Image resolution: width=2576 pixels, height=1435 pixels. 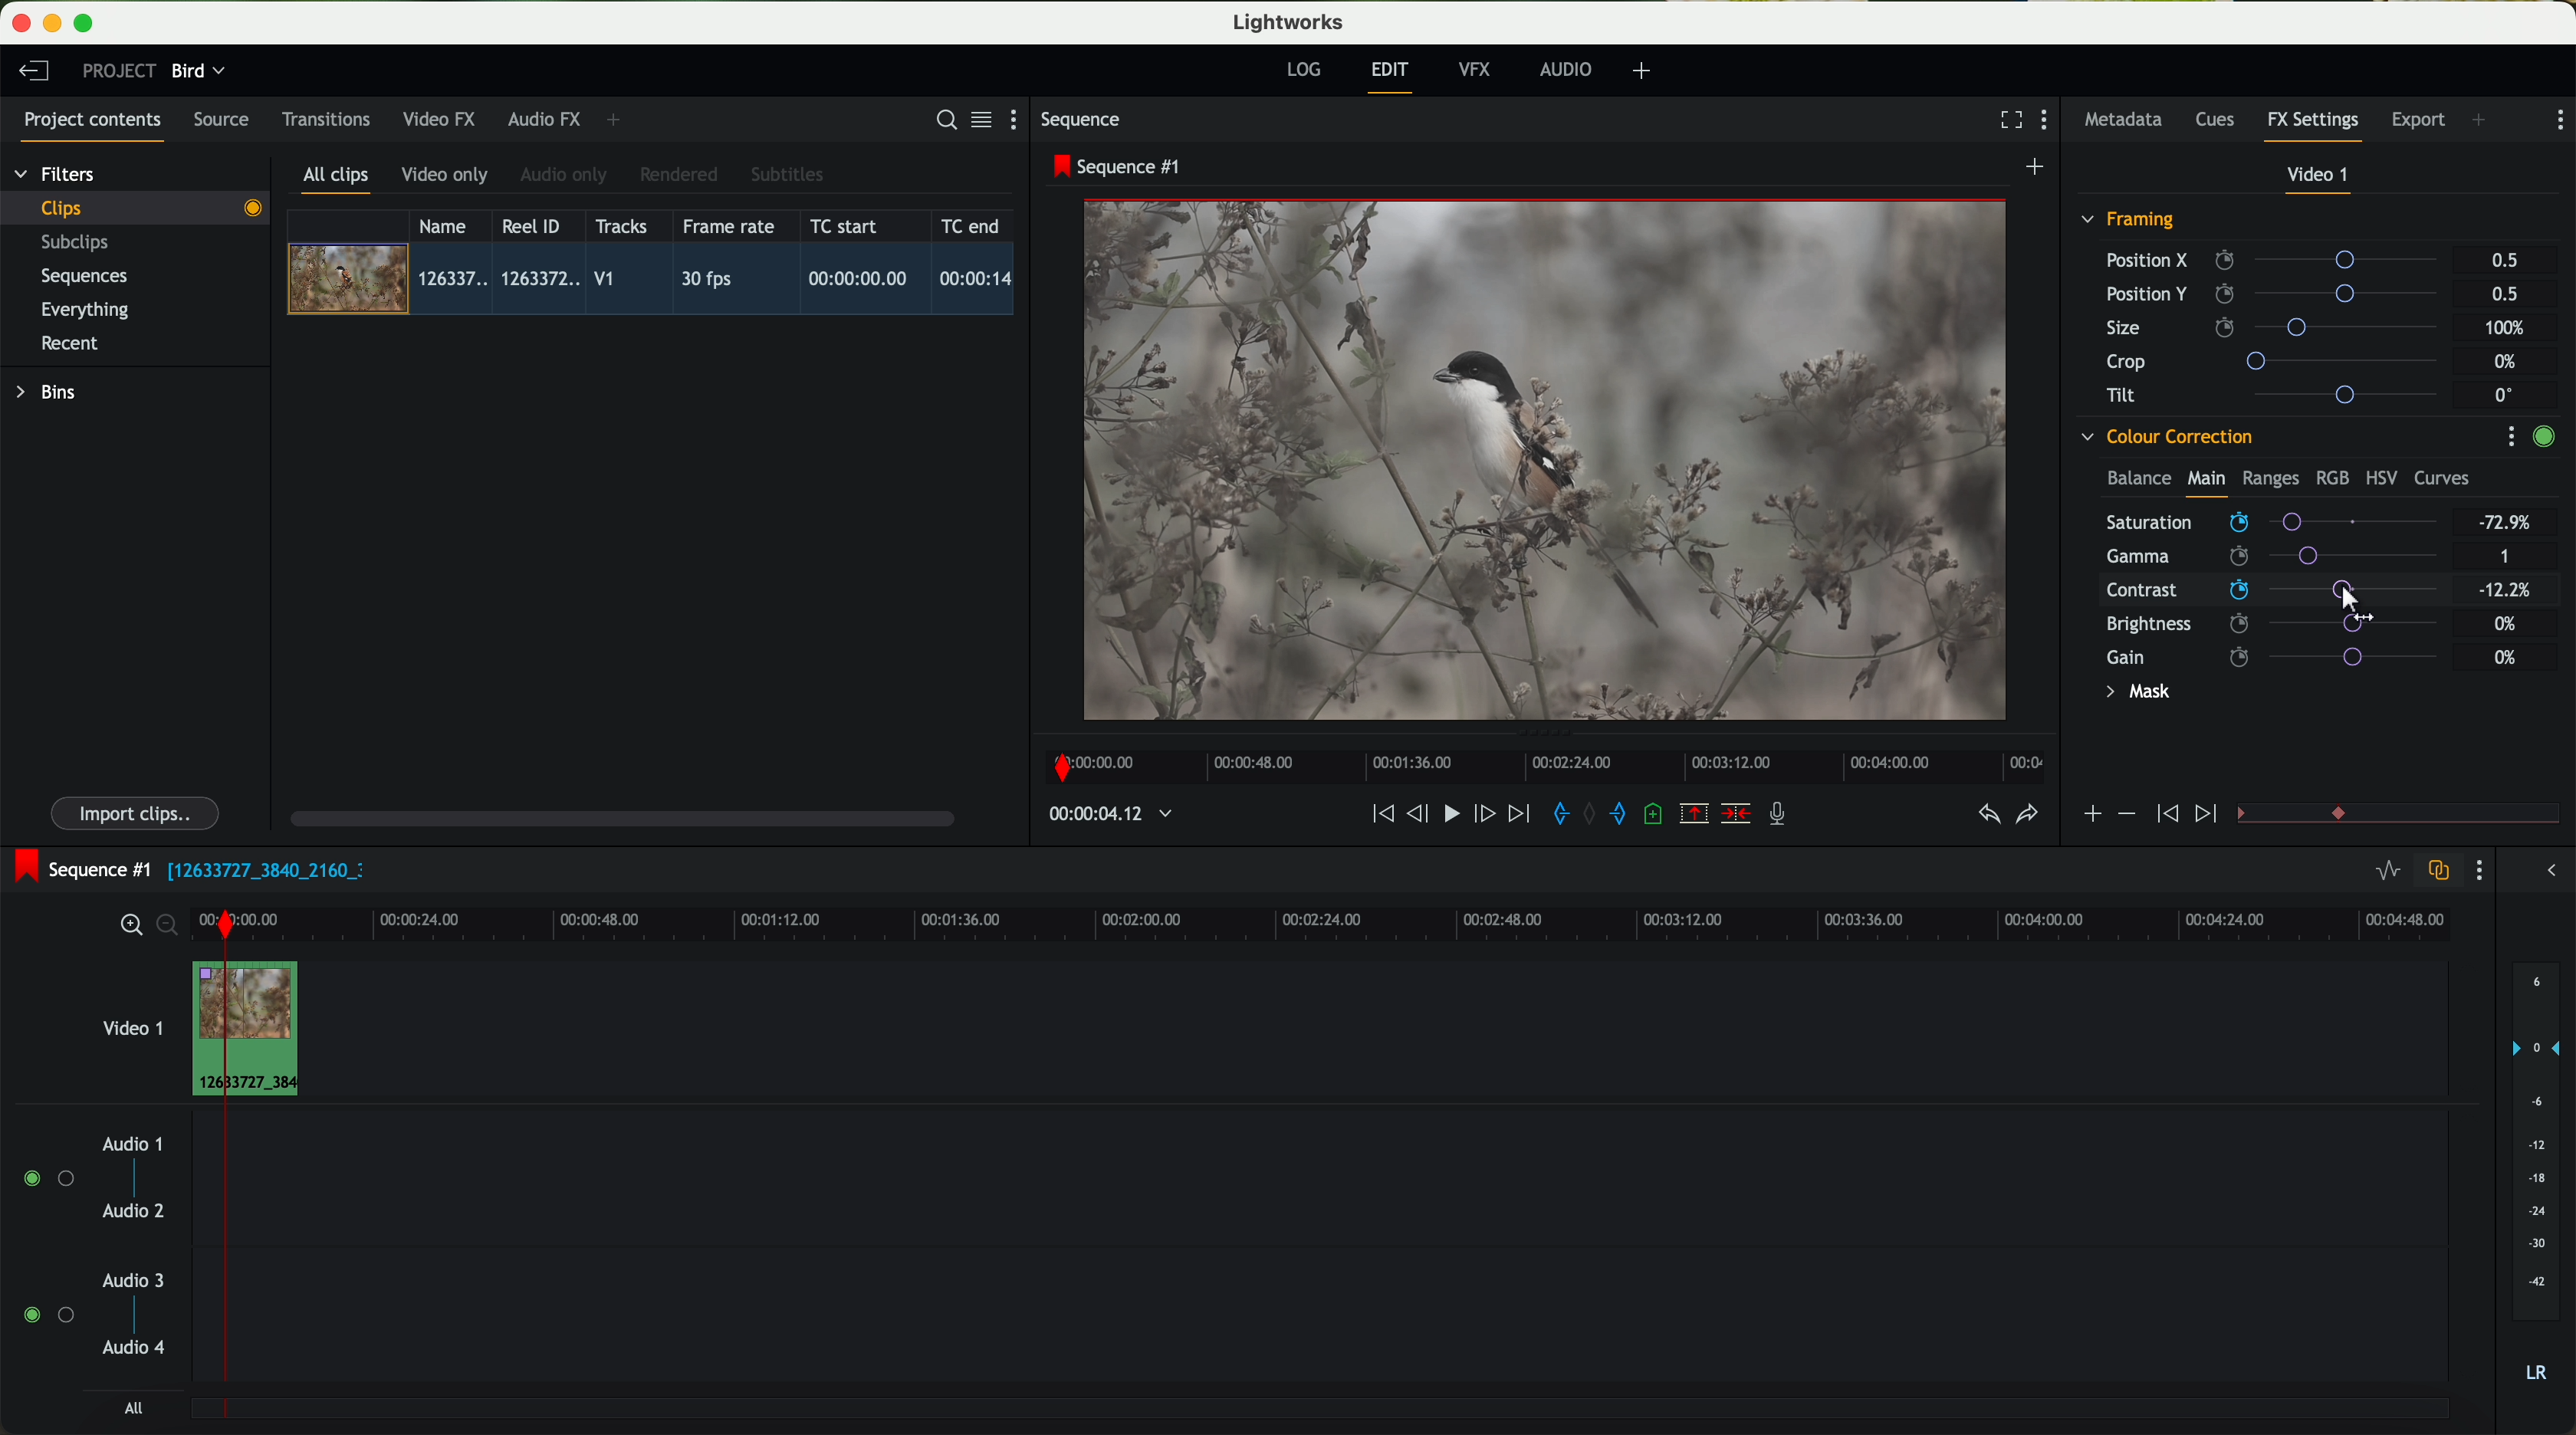 What do you see at coordinates (1696, 814) in the screenshot?
I see `remove the marked section` at bounding box center [1696, 814].